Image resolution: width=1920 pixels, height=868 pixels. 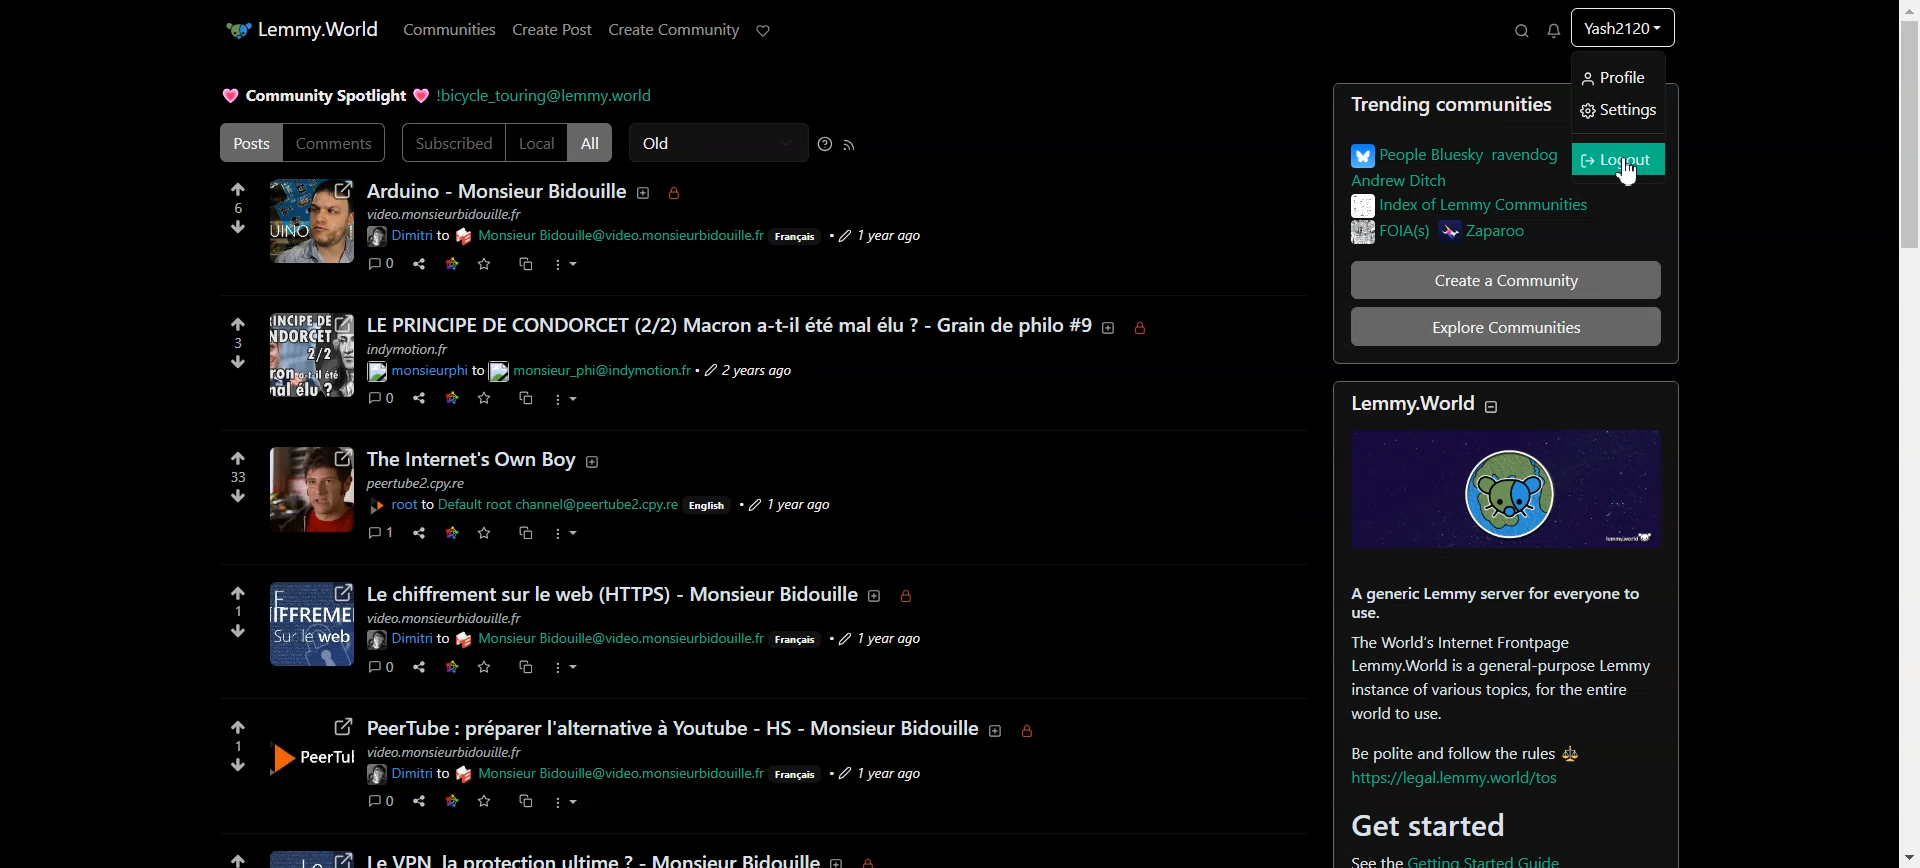 I want to click on locked, so click(x=916, y=599).